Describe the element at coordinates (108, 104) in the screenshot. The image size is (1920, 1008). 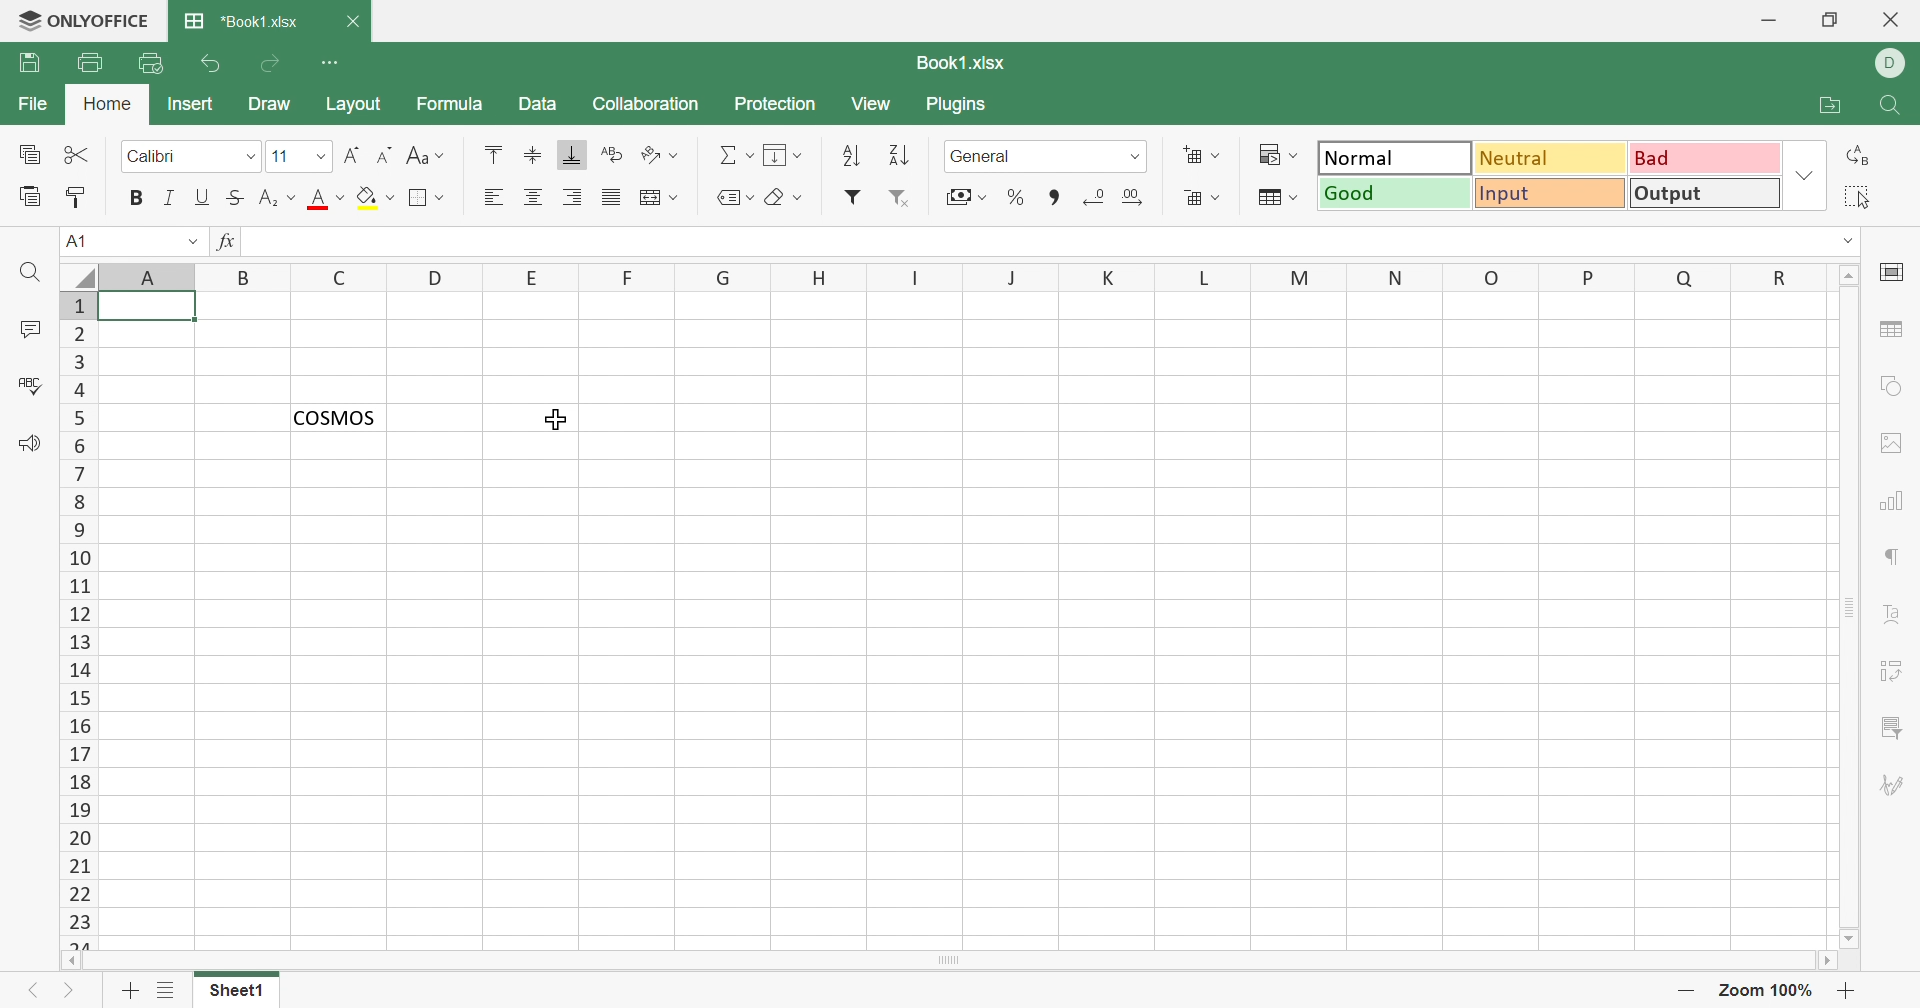
I see `Home` at that location.